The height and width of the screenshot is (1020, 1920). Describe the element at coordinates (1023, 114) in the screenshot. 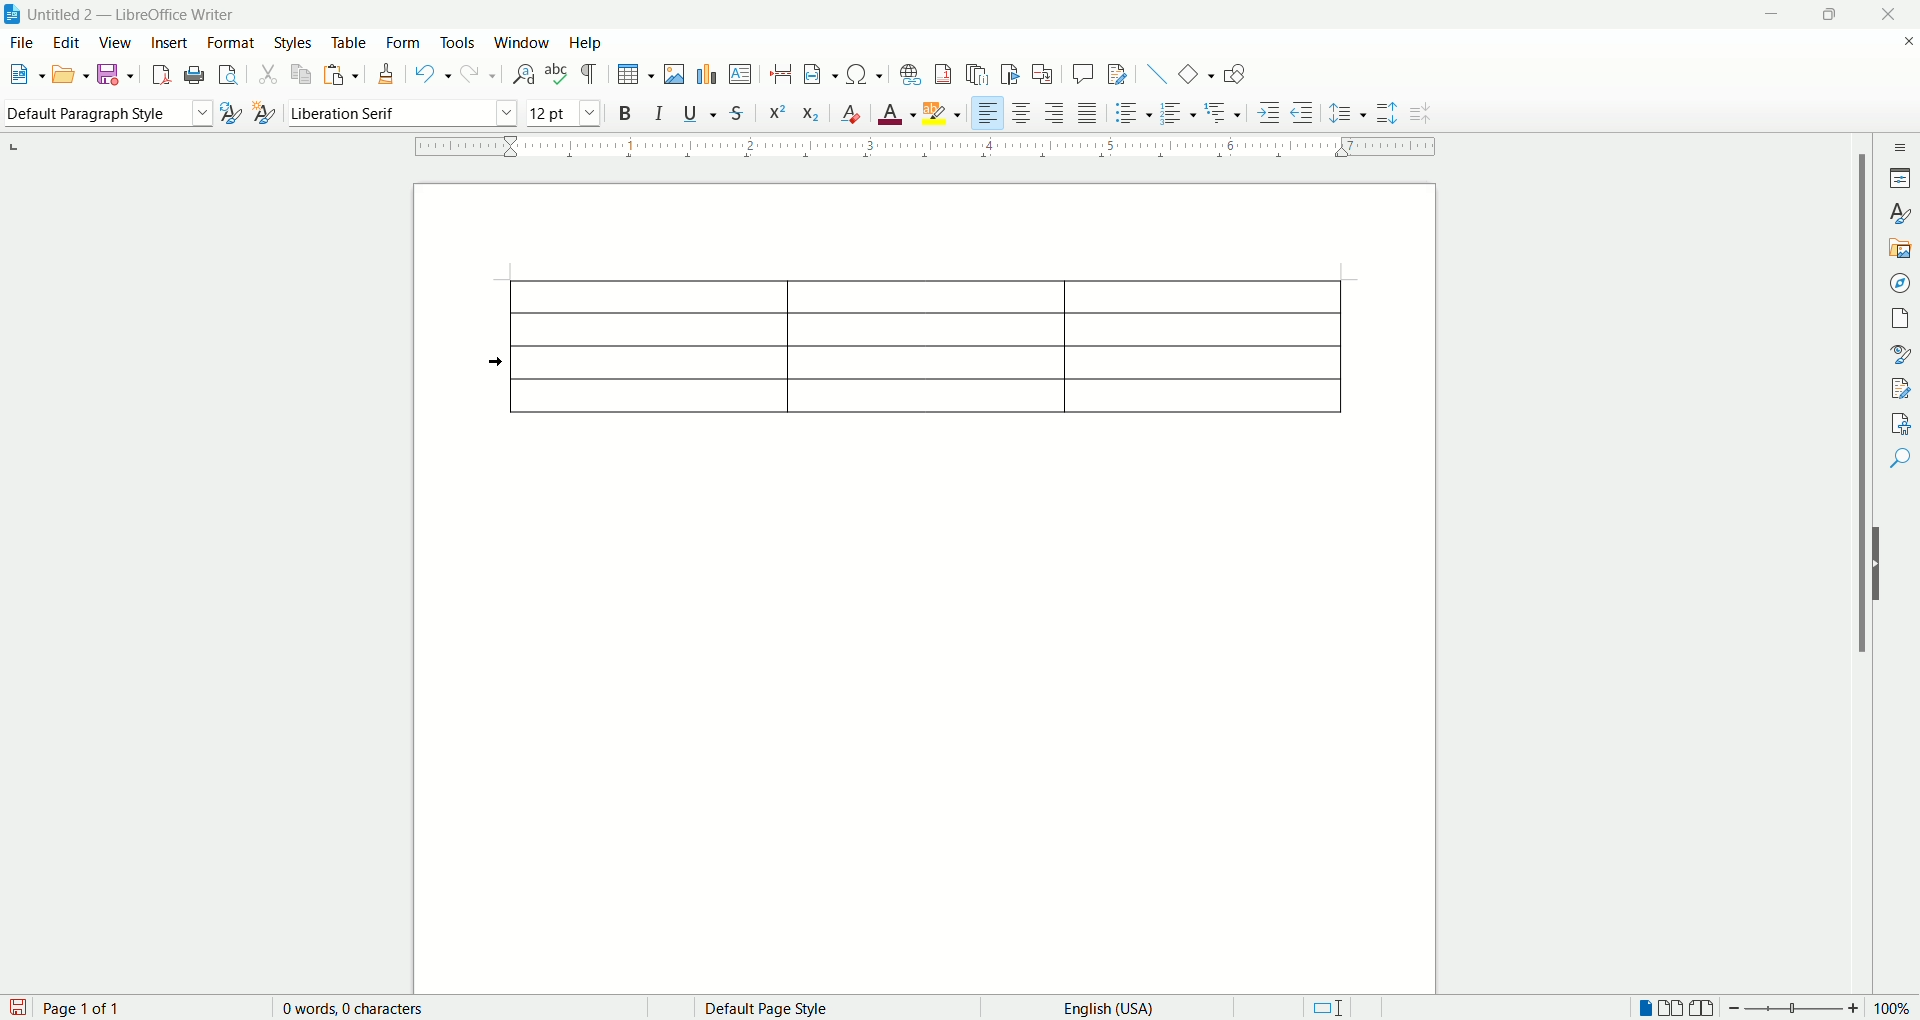

I see `align center` at that location.